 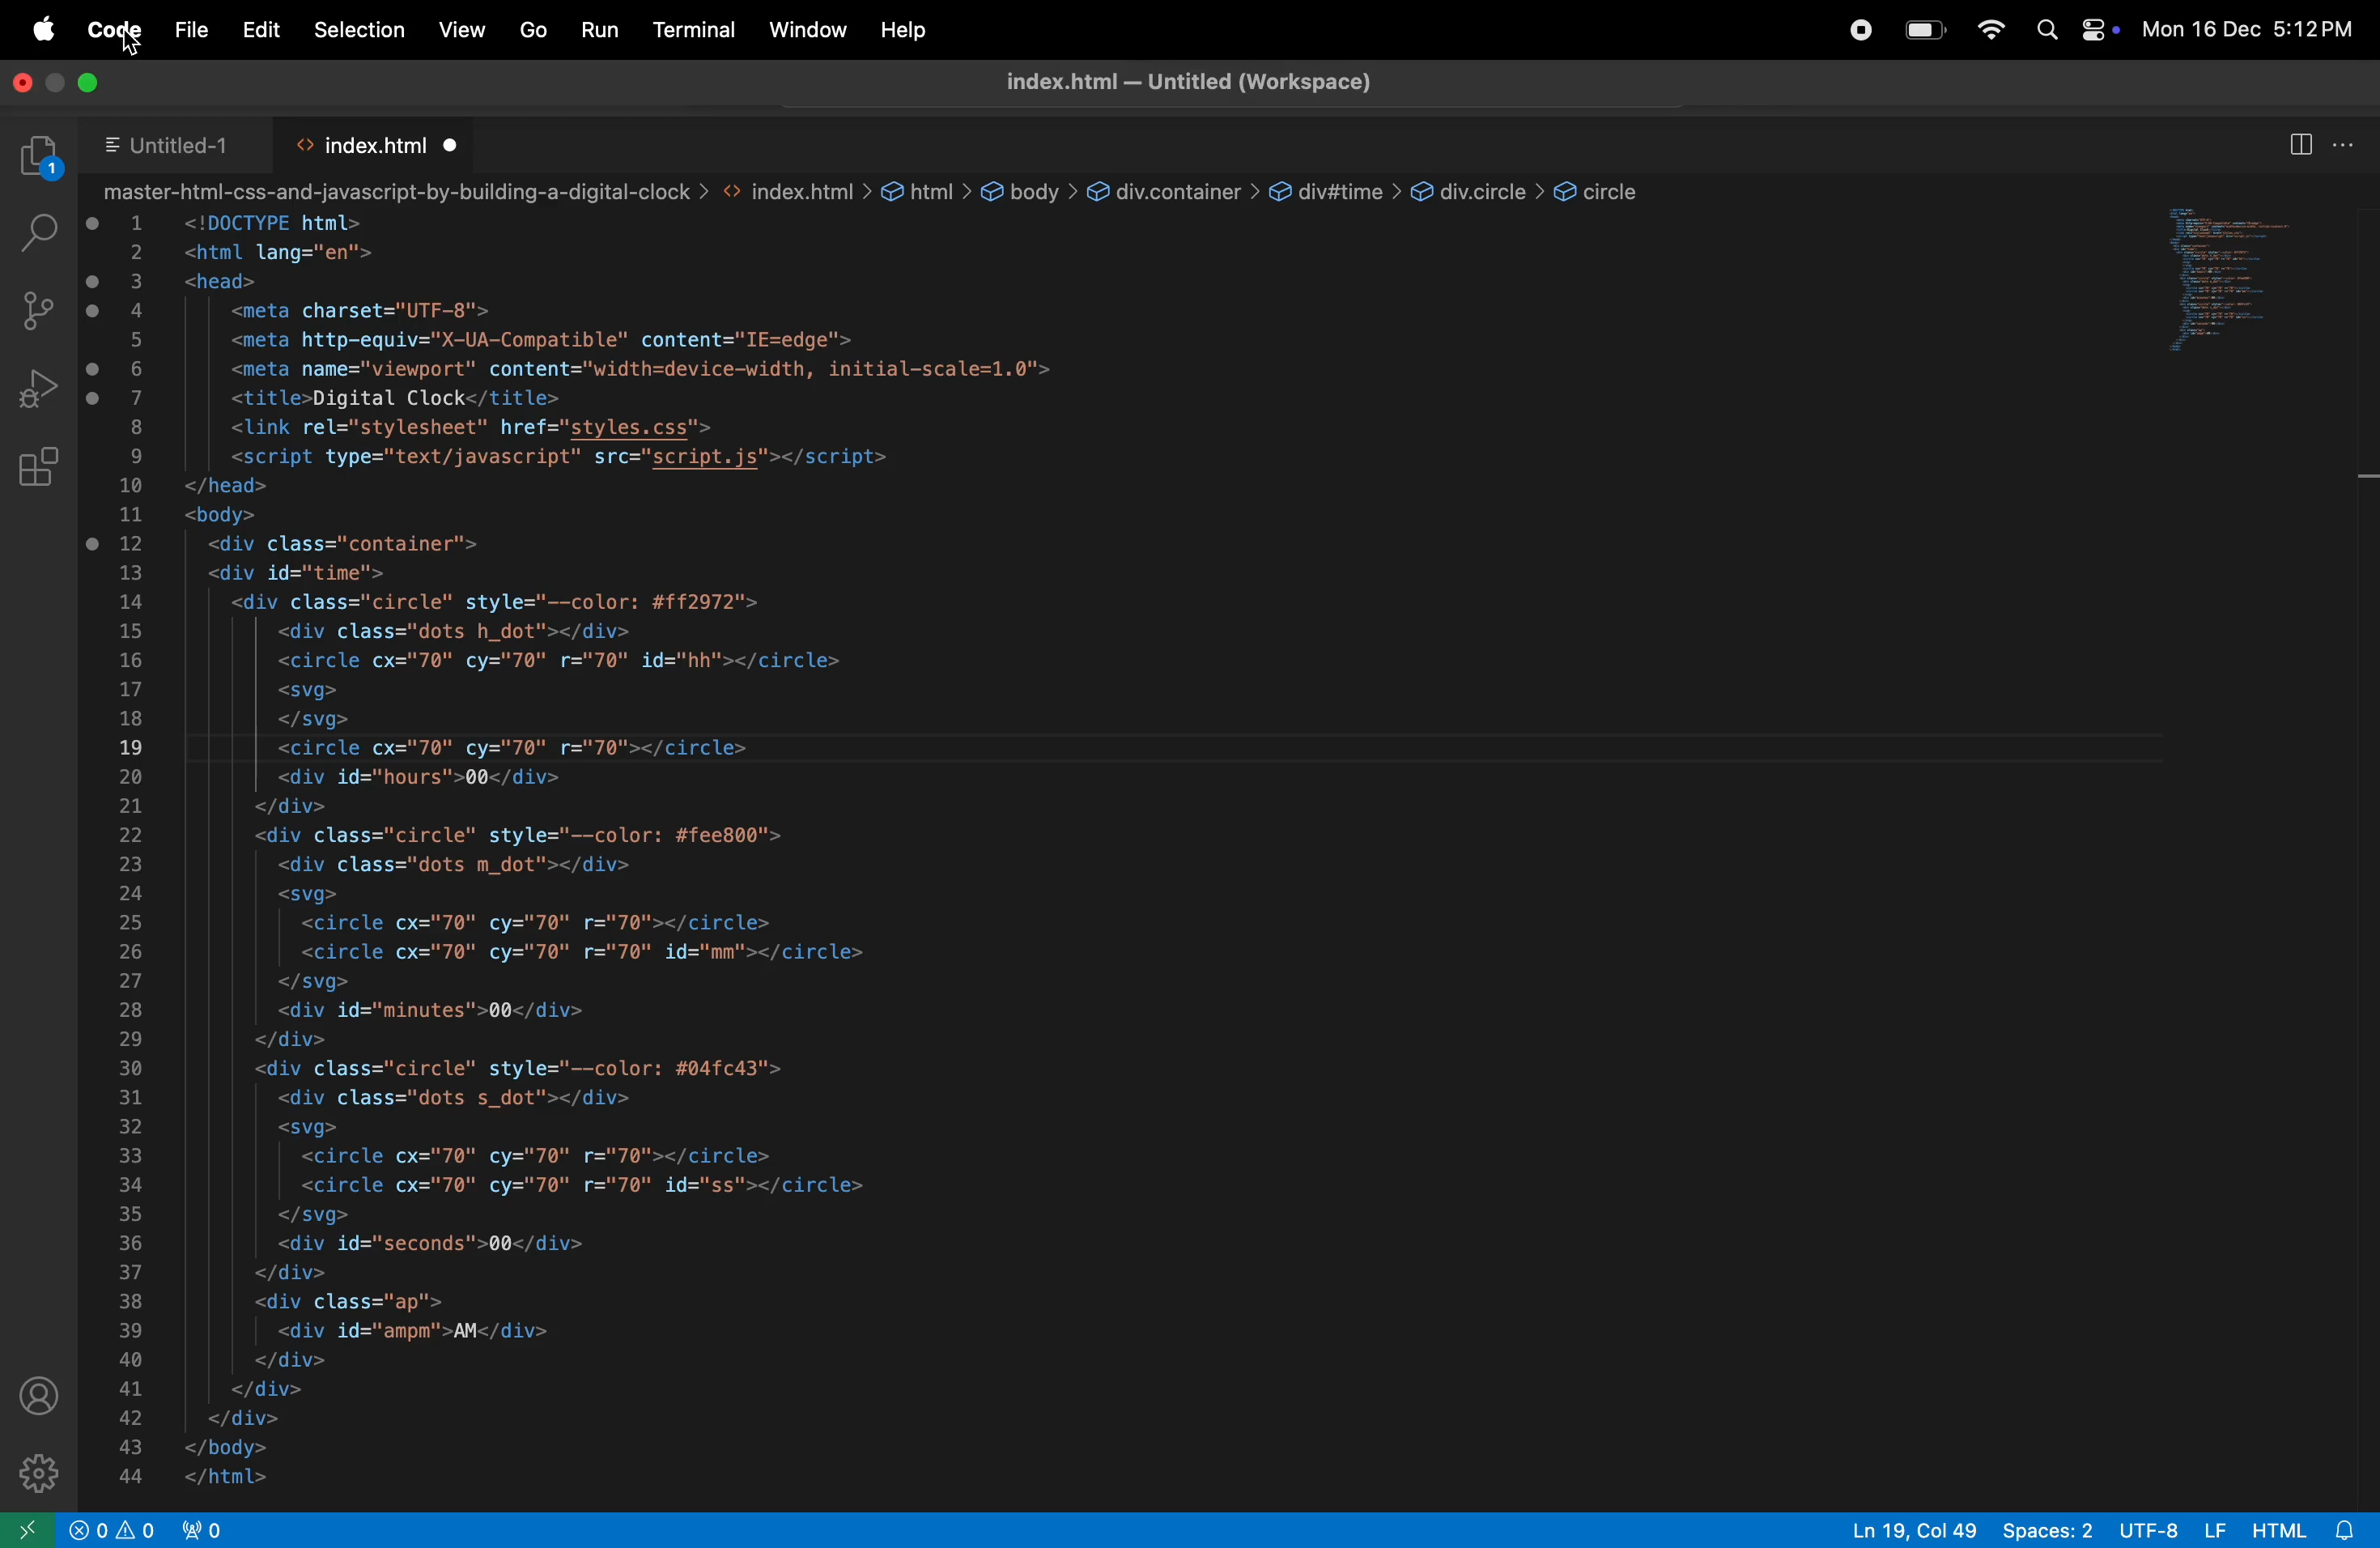 I want to click on <div class="circle" style="--color: #ff2972">, so click(x=503, y=602).